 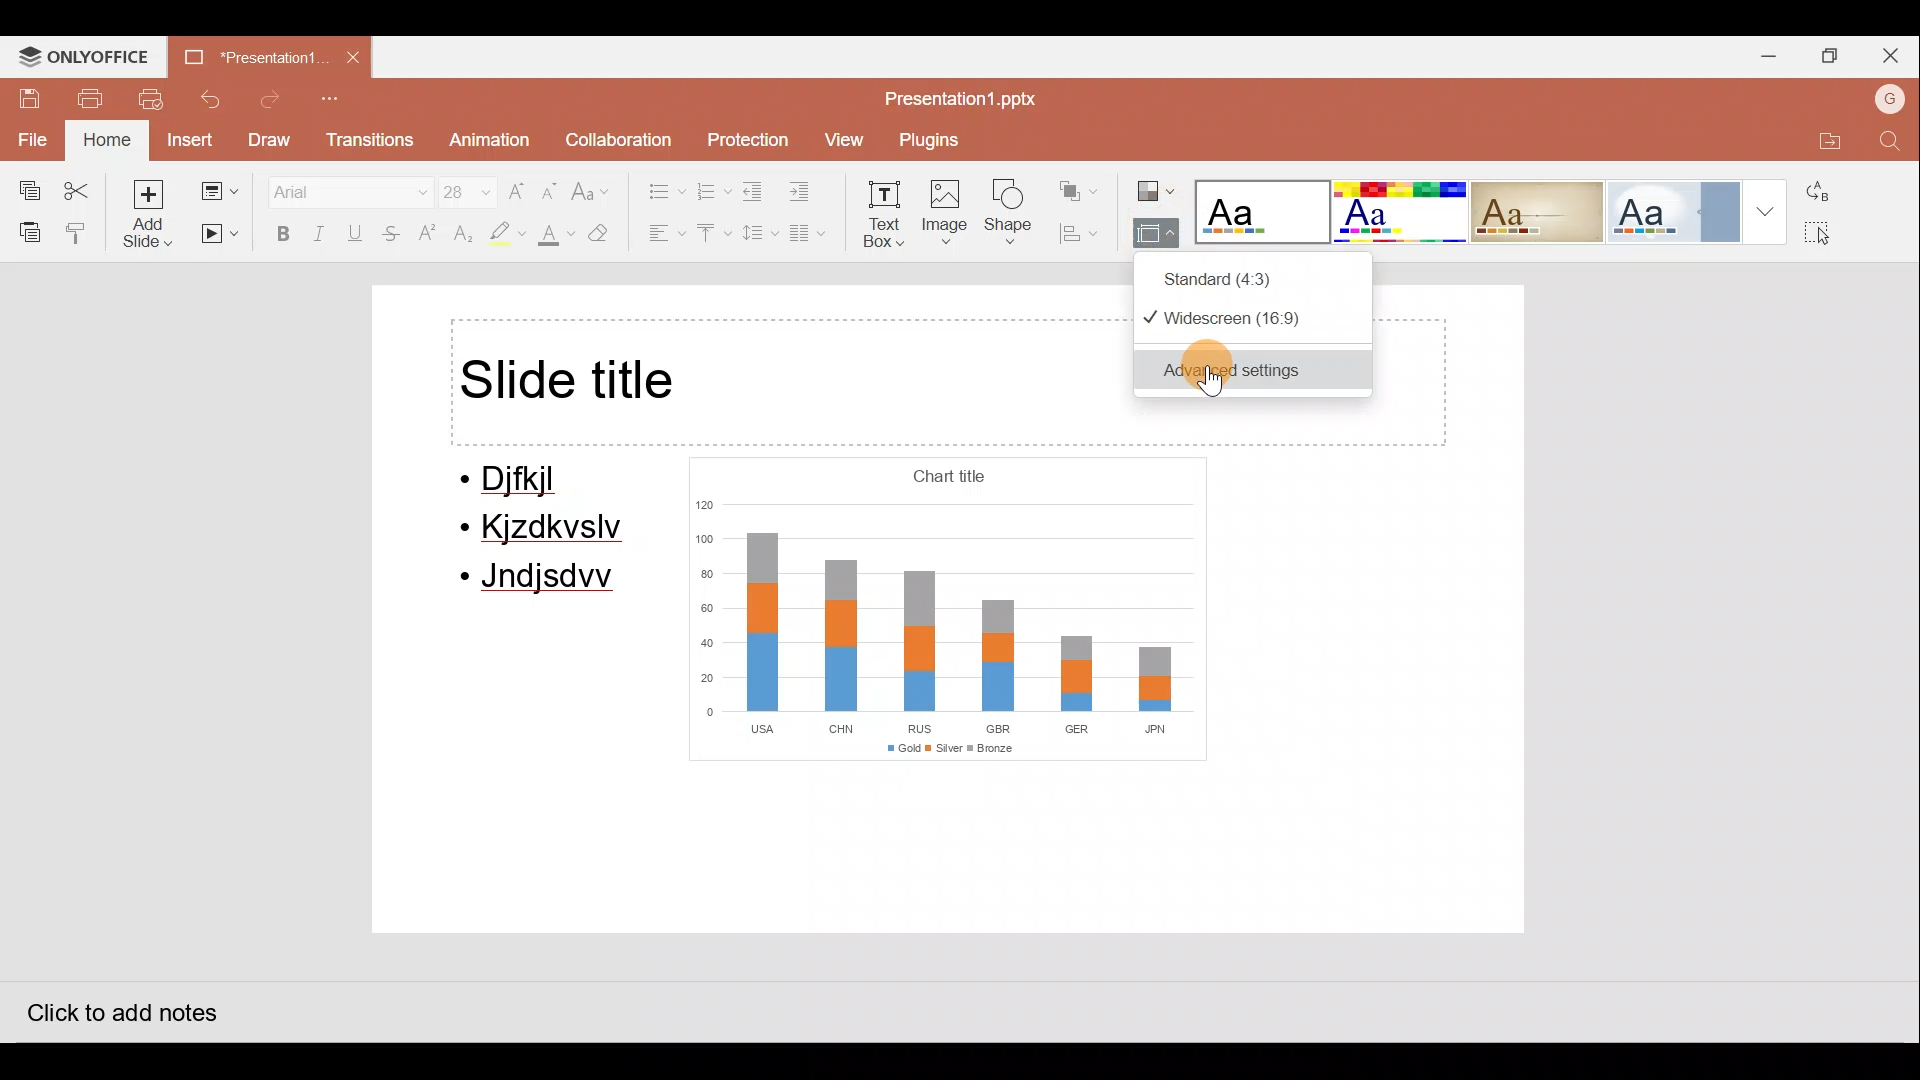 I want to click on File, so click(x=30, y=137).